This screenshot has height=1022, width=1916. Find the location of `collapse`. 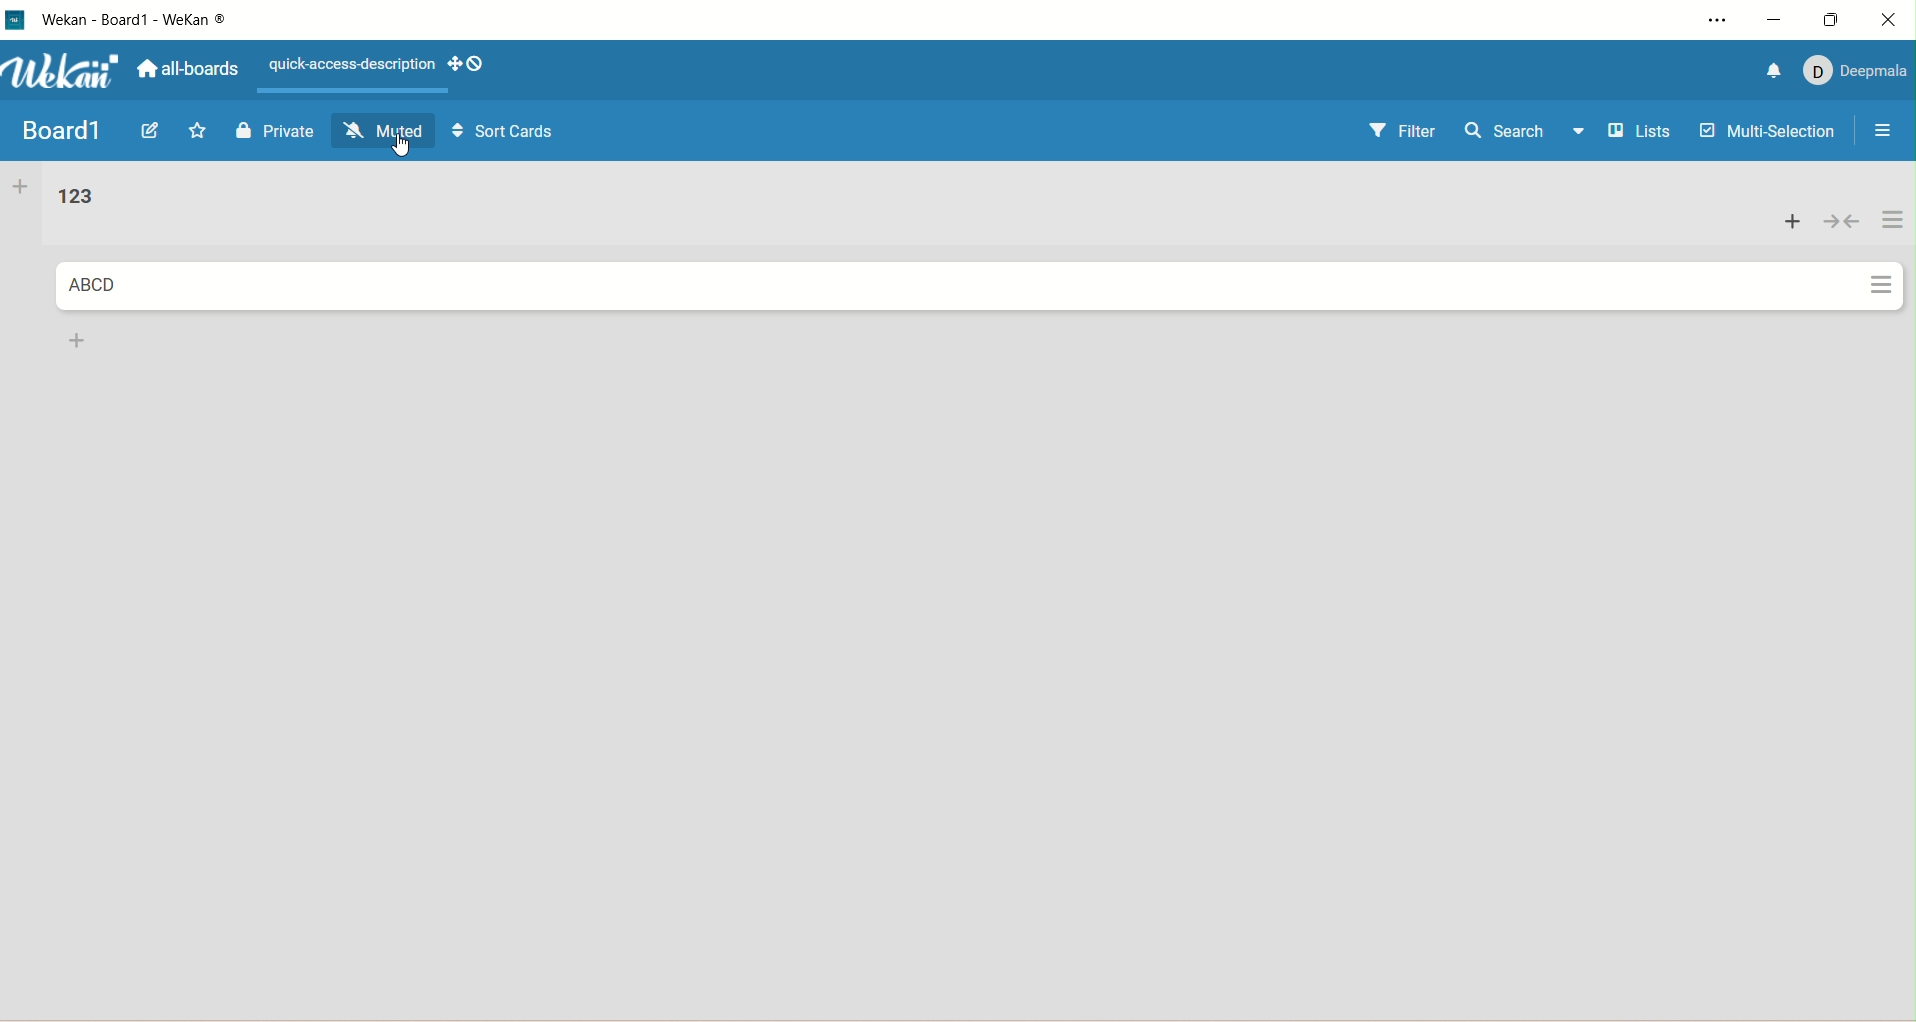

collapse is located at coordinates (1840, 217).